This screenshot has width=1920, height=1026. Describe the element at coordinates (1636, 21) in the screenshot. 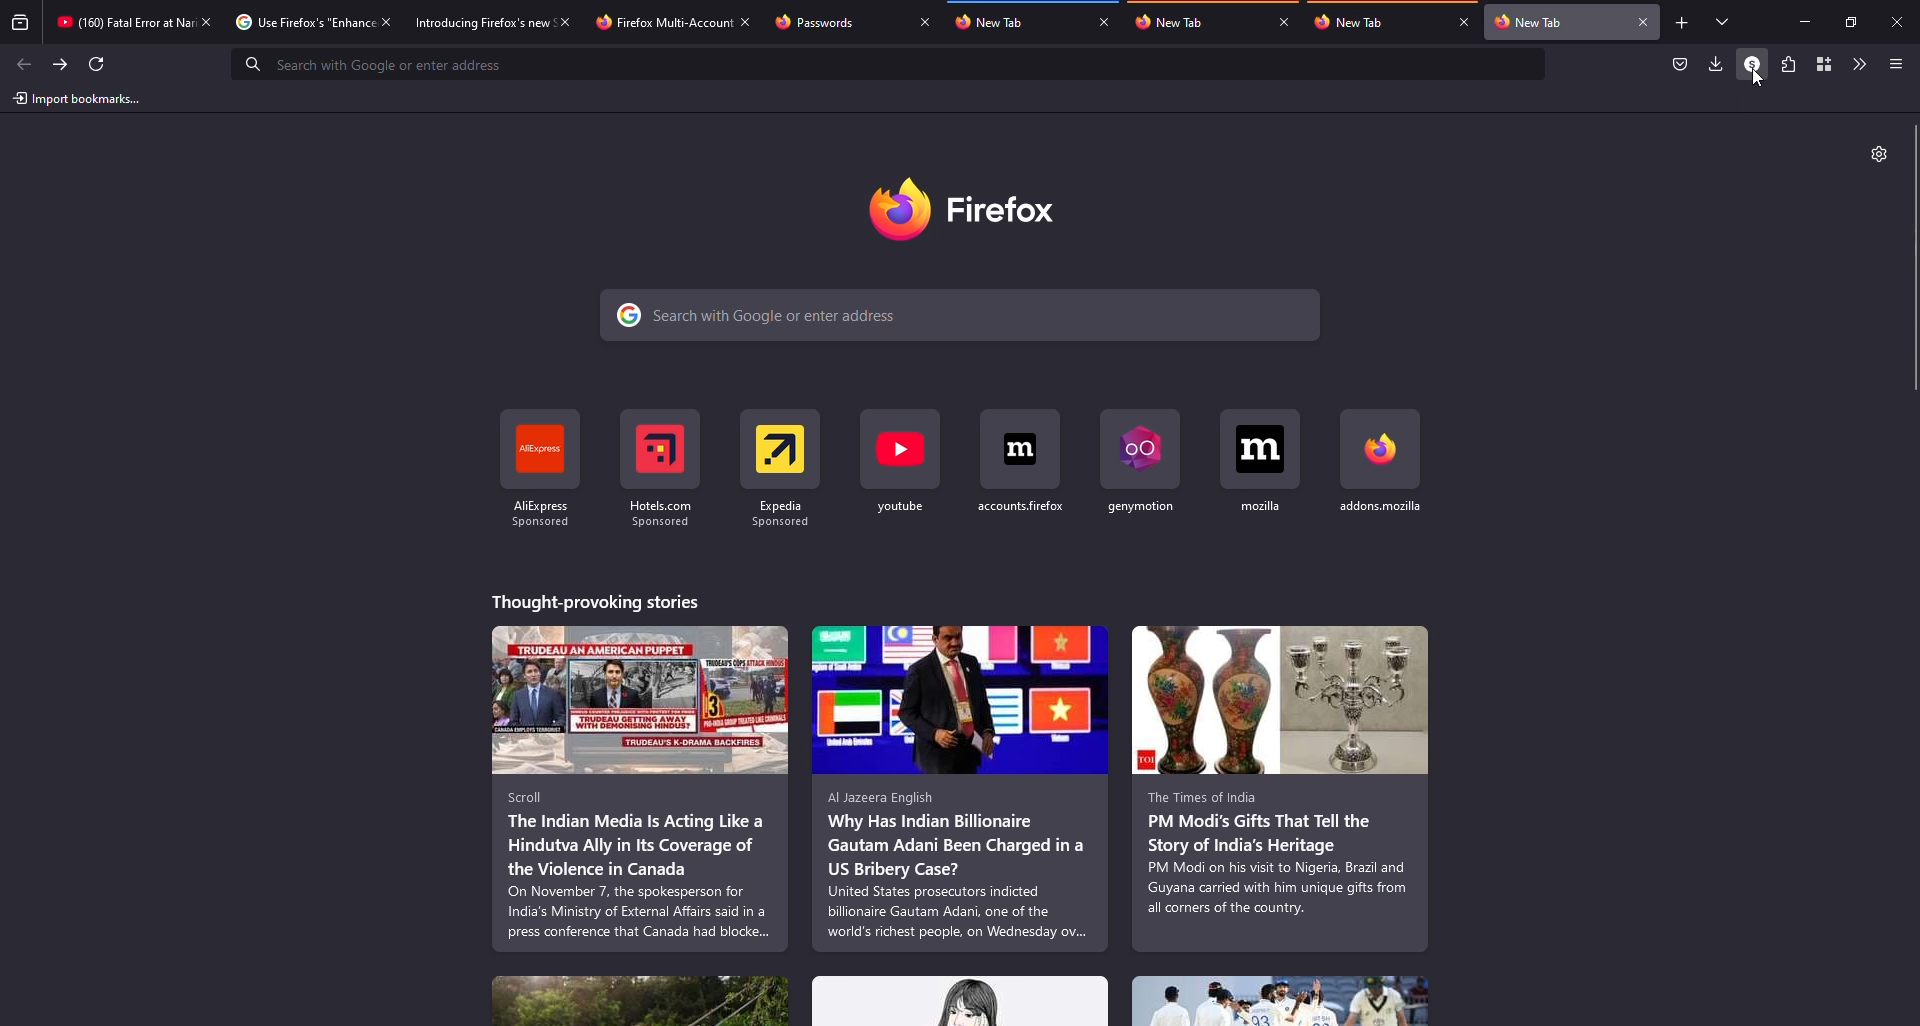

I see `close` at that location.